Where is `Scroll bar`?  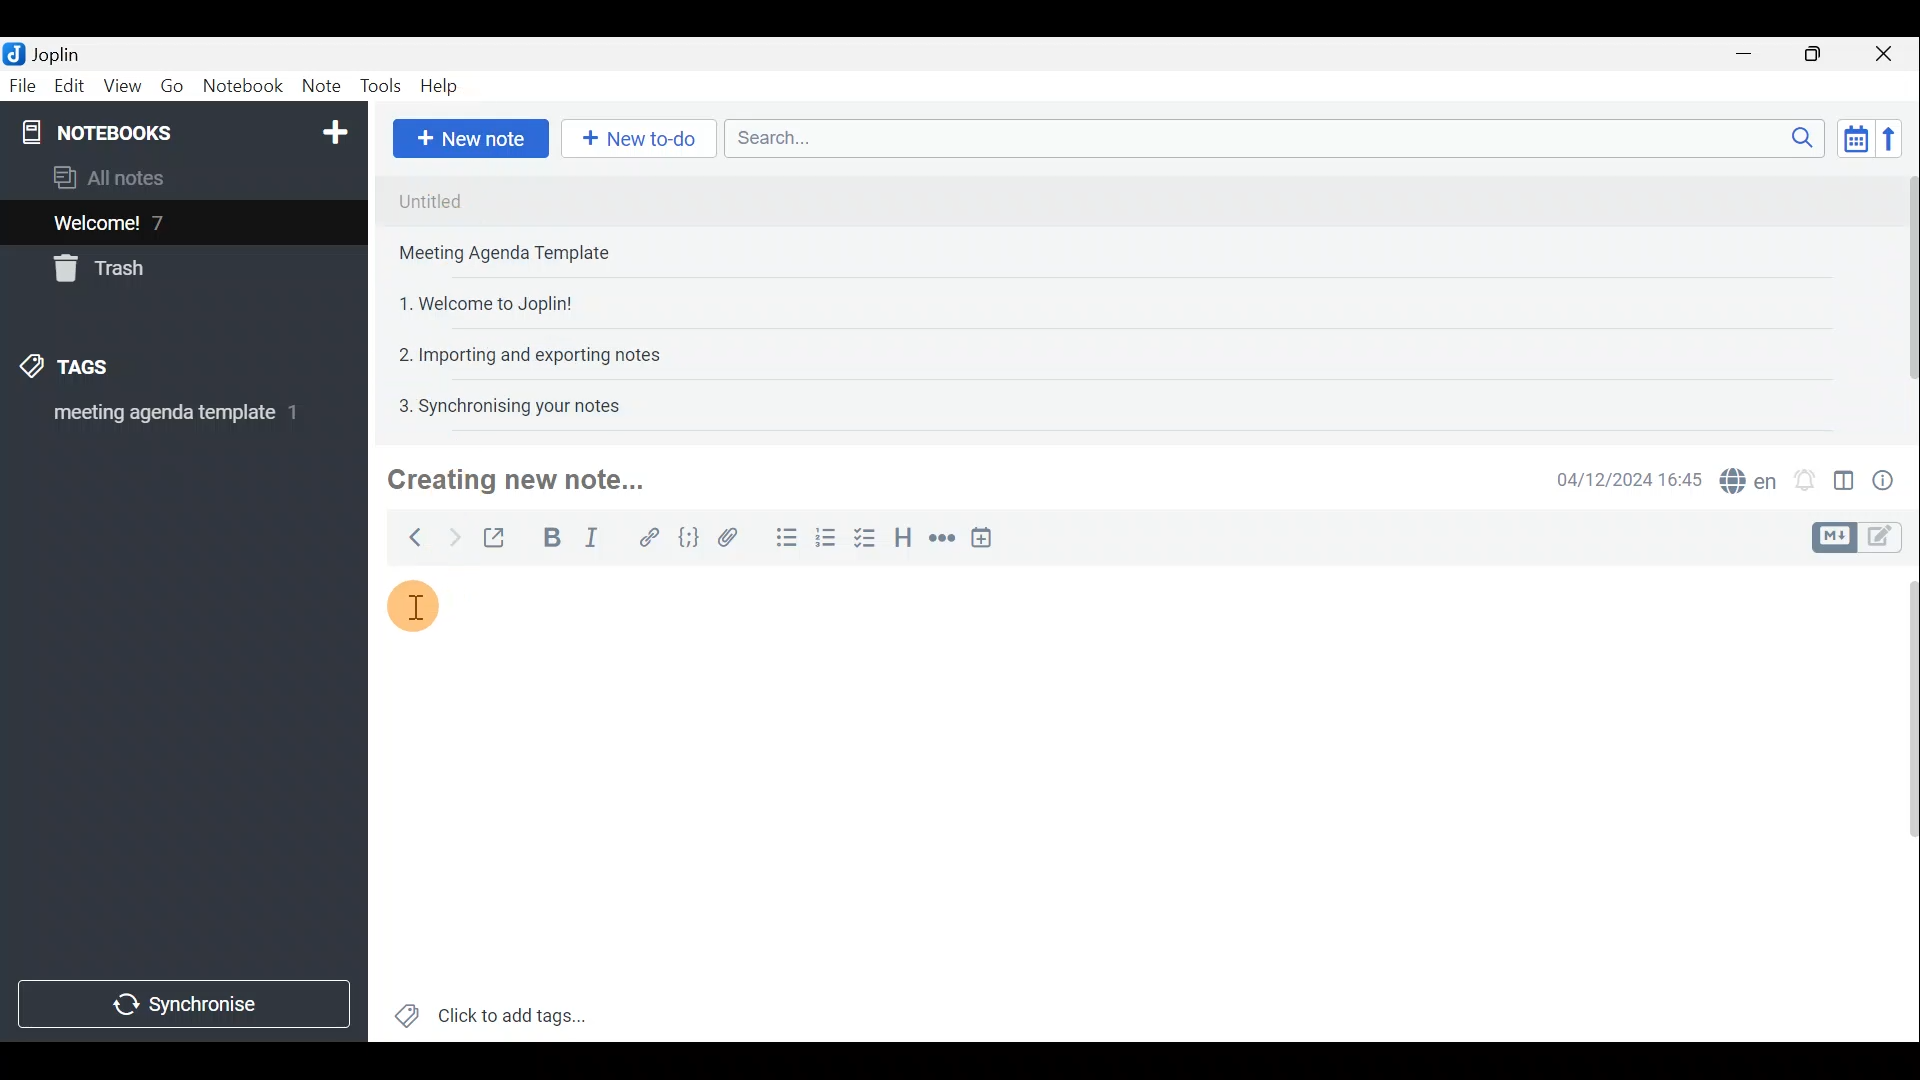 Scroll bar is located at coordinates (1902, 801).